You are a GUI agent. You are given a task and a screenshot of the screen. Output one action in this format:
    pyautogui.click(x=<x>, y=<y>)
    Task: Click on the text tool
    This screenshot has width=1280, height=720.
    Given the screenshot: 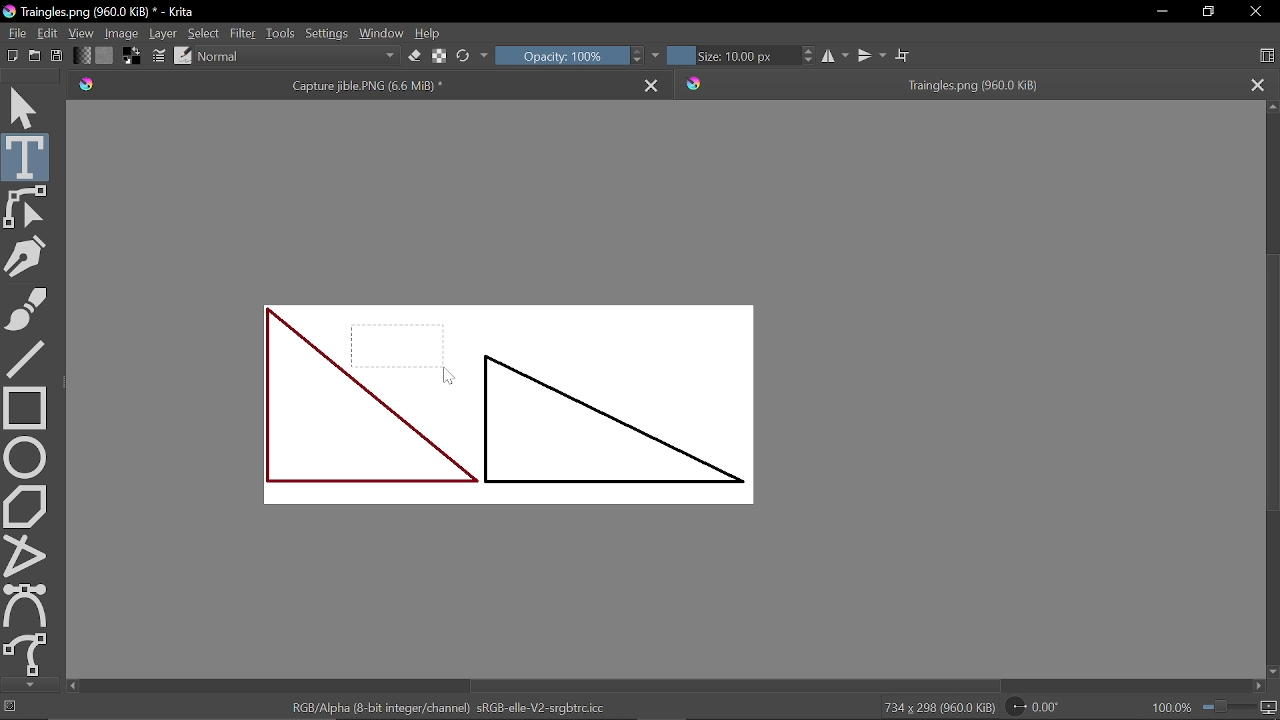 What is the action you would take?
    pyautogui.click(x=26, y=157)
    